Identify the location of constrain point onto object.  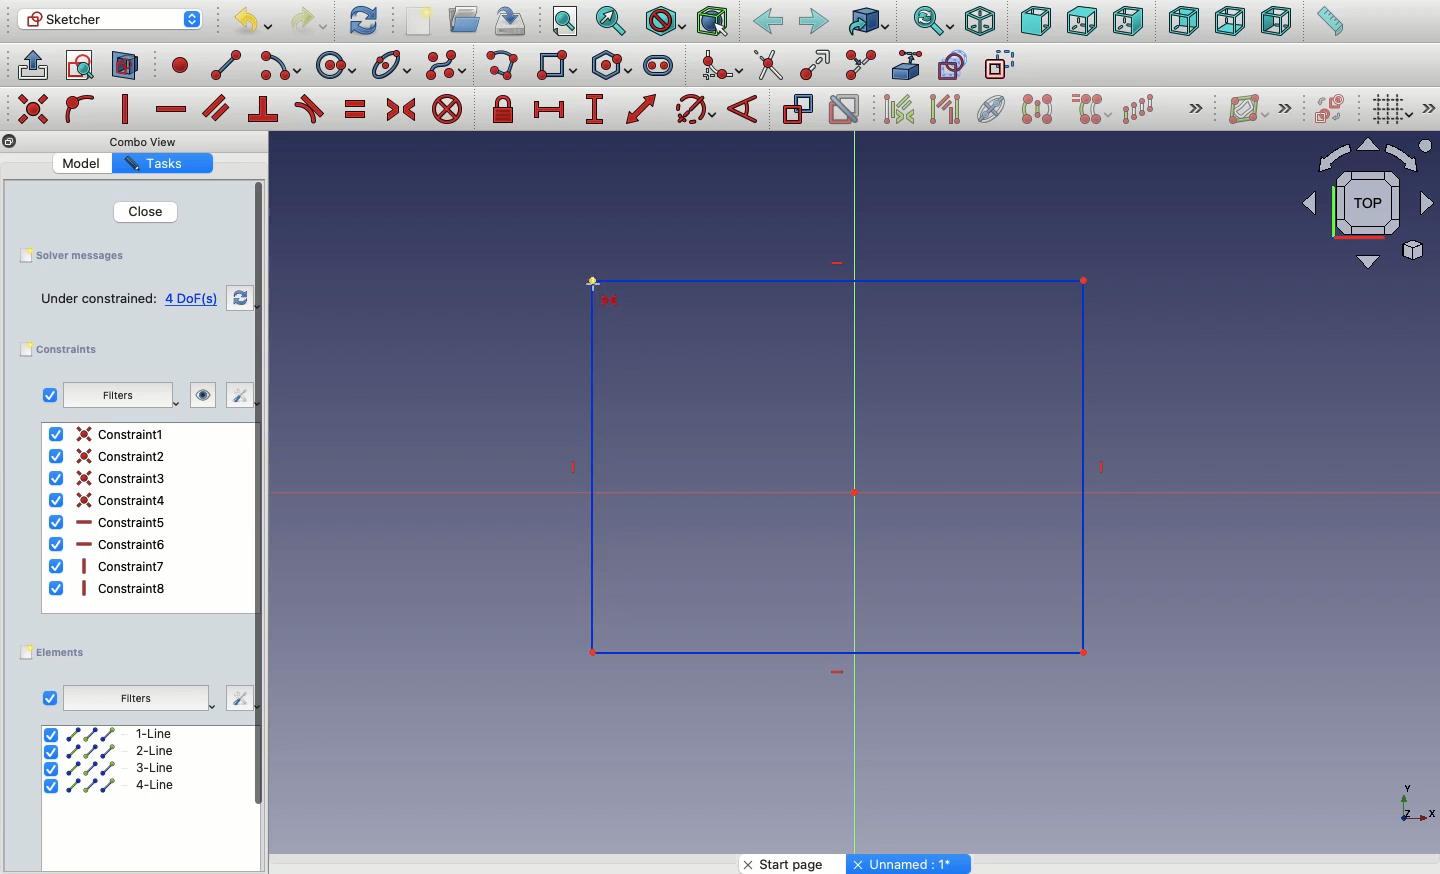
(80, 108).